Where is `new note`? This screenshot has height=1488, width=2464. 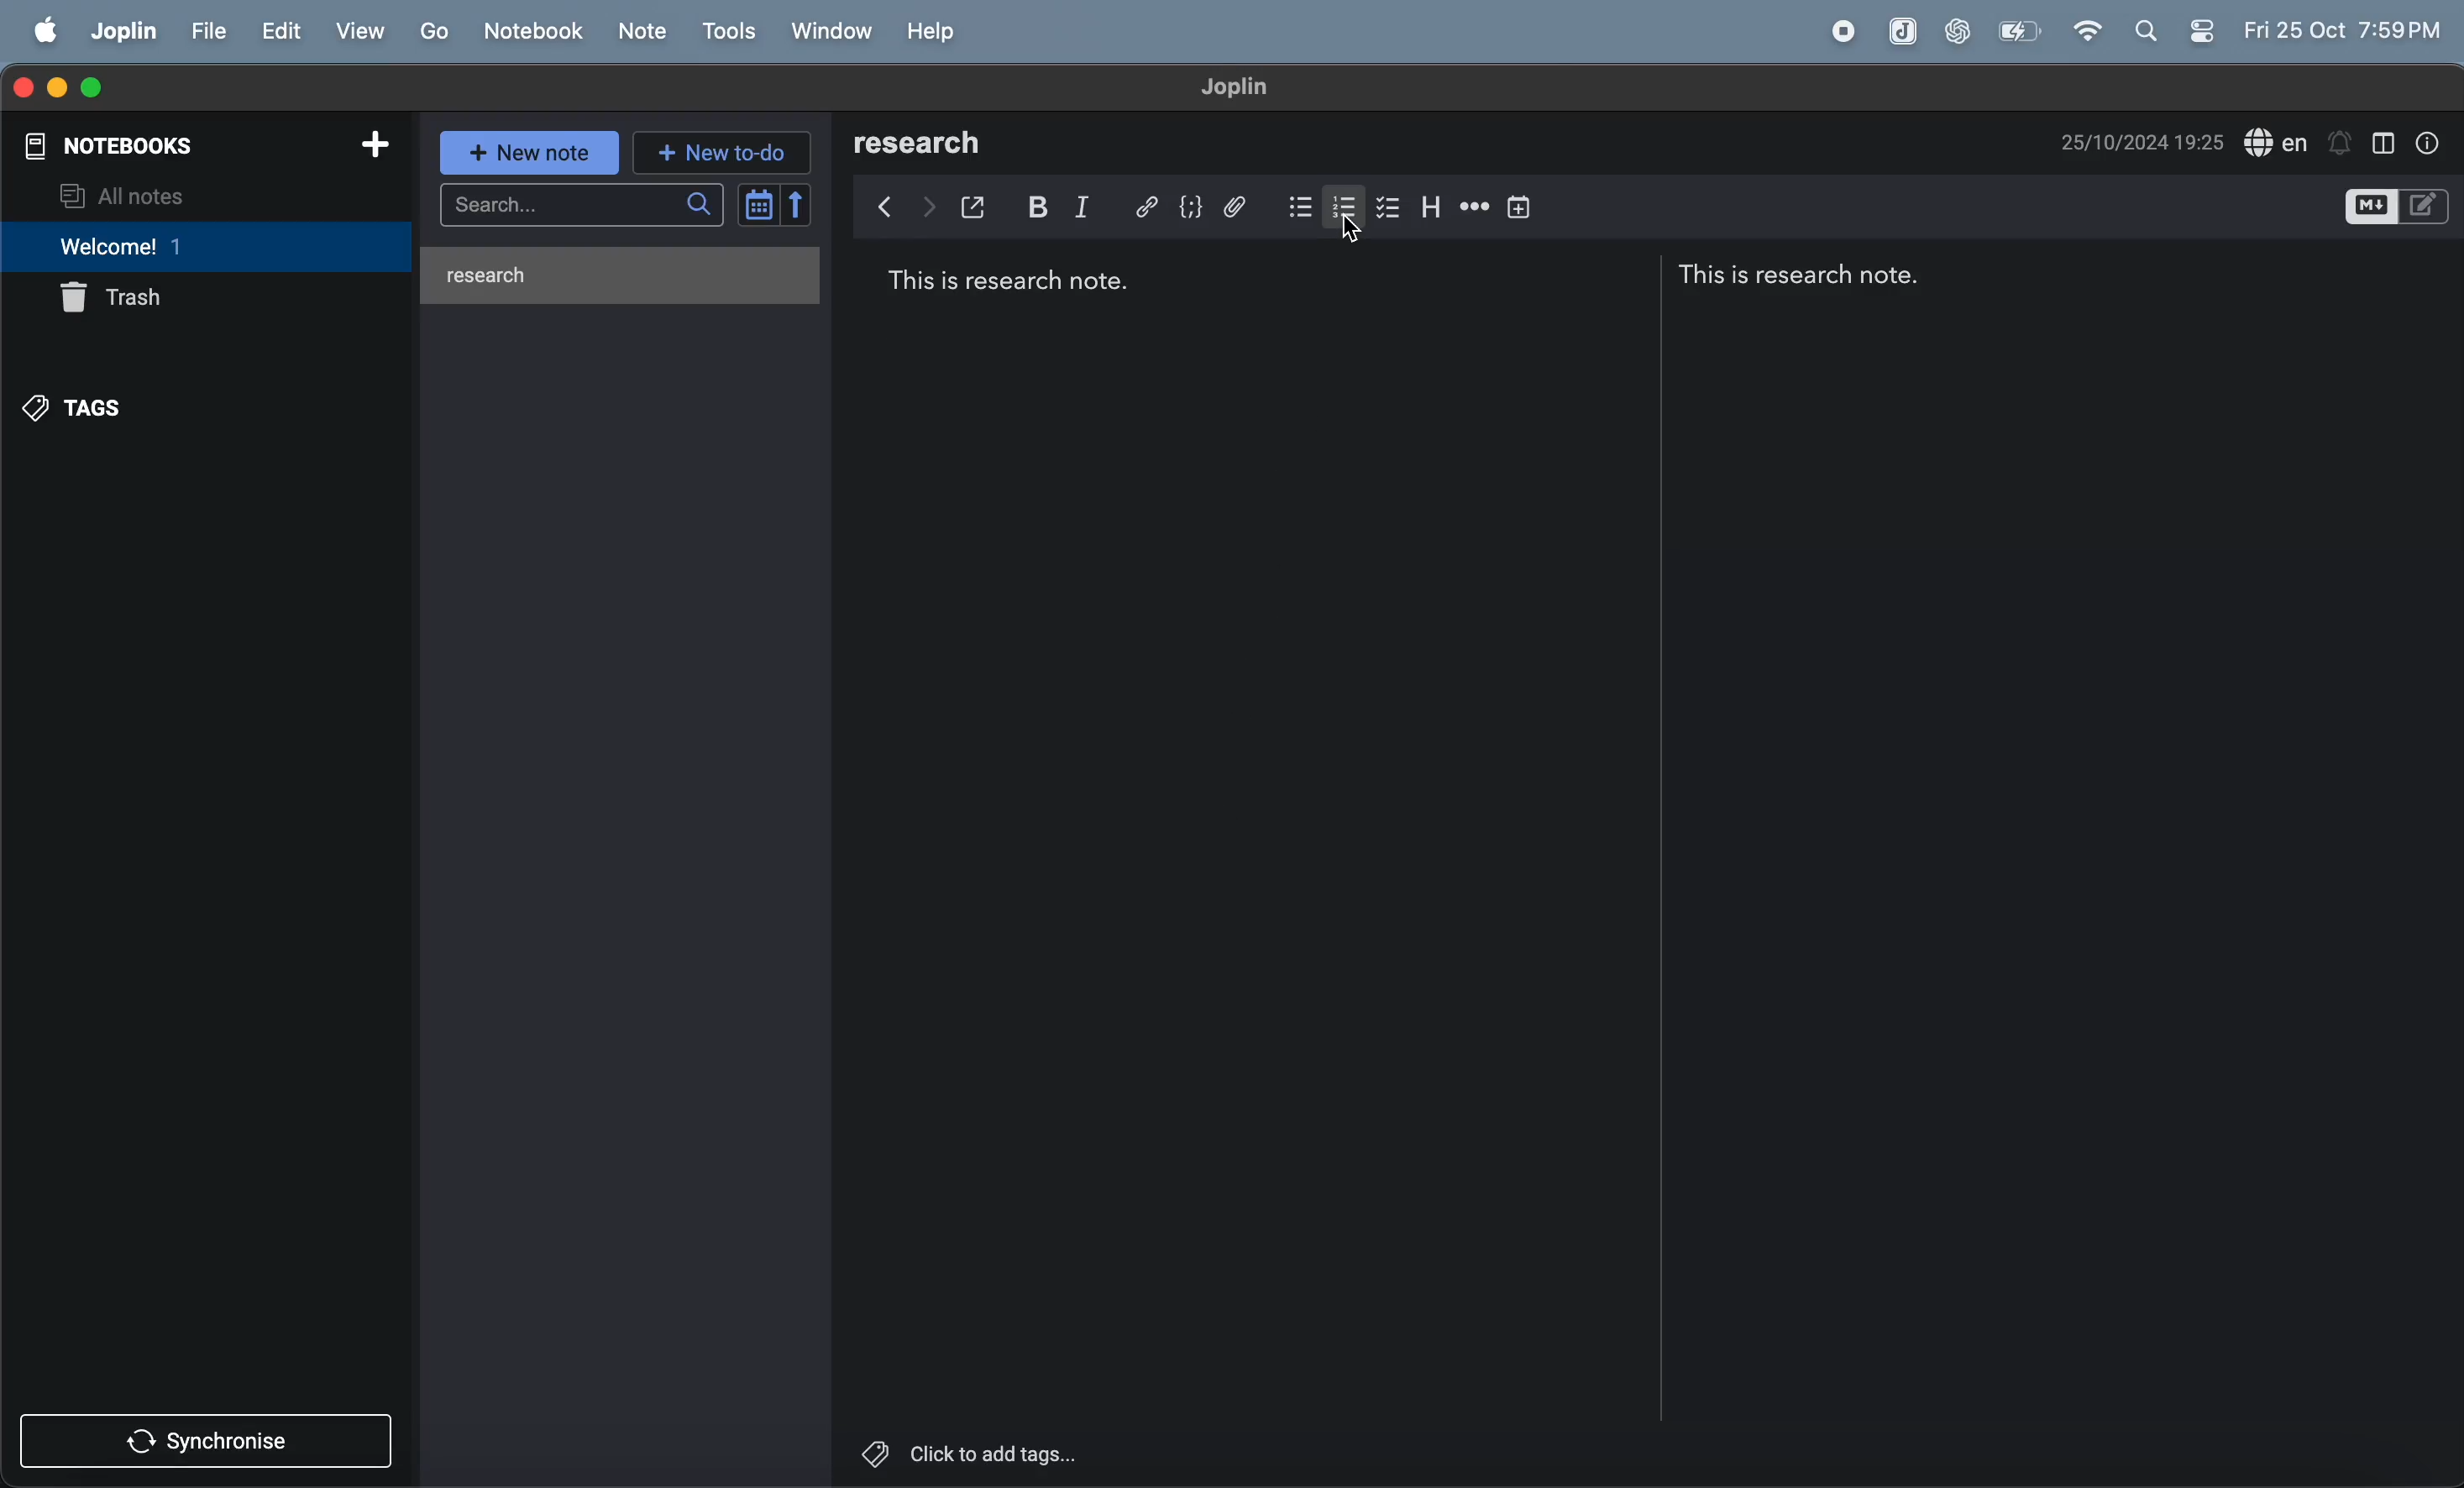
new note is located at coordinates (532, 154).